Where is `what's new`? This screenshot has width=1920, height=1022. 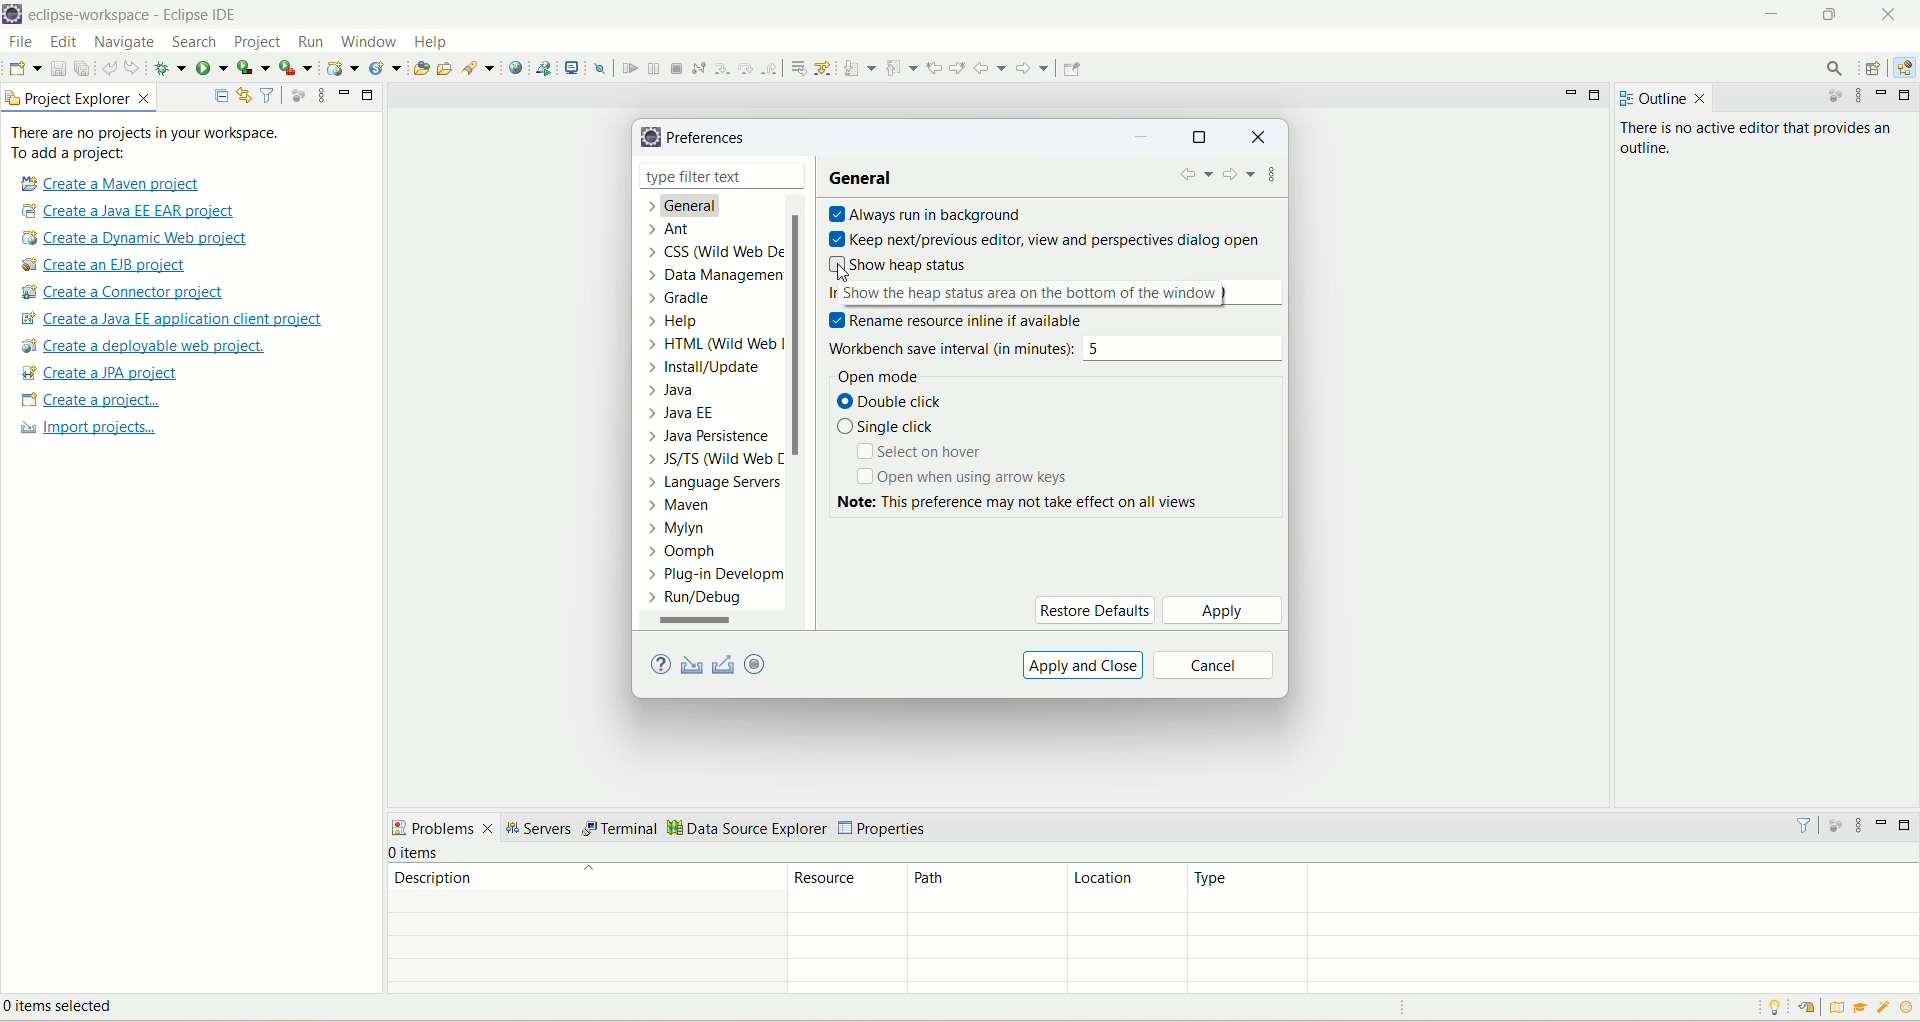 what's new is located at coordinates (1885, 1010).